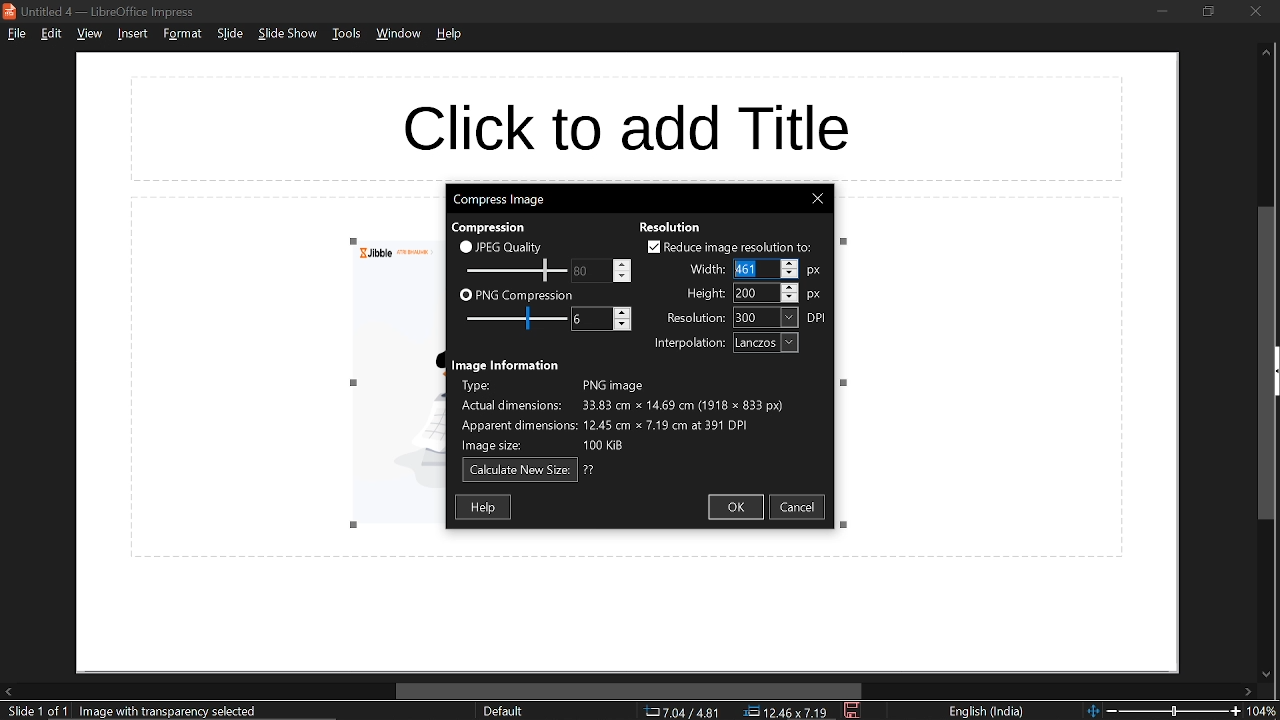 The width and height of the screenshot is (1280, 720). I want to click on current window, so click(102, 10).